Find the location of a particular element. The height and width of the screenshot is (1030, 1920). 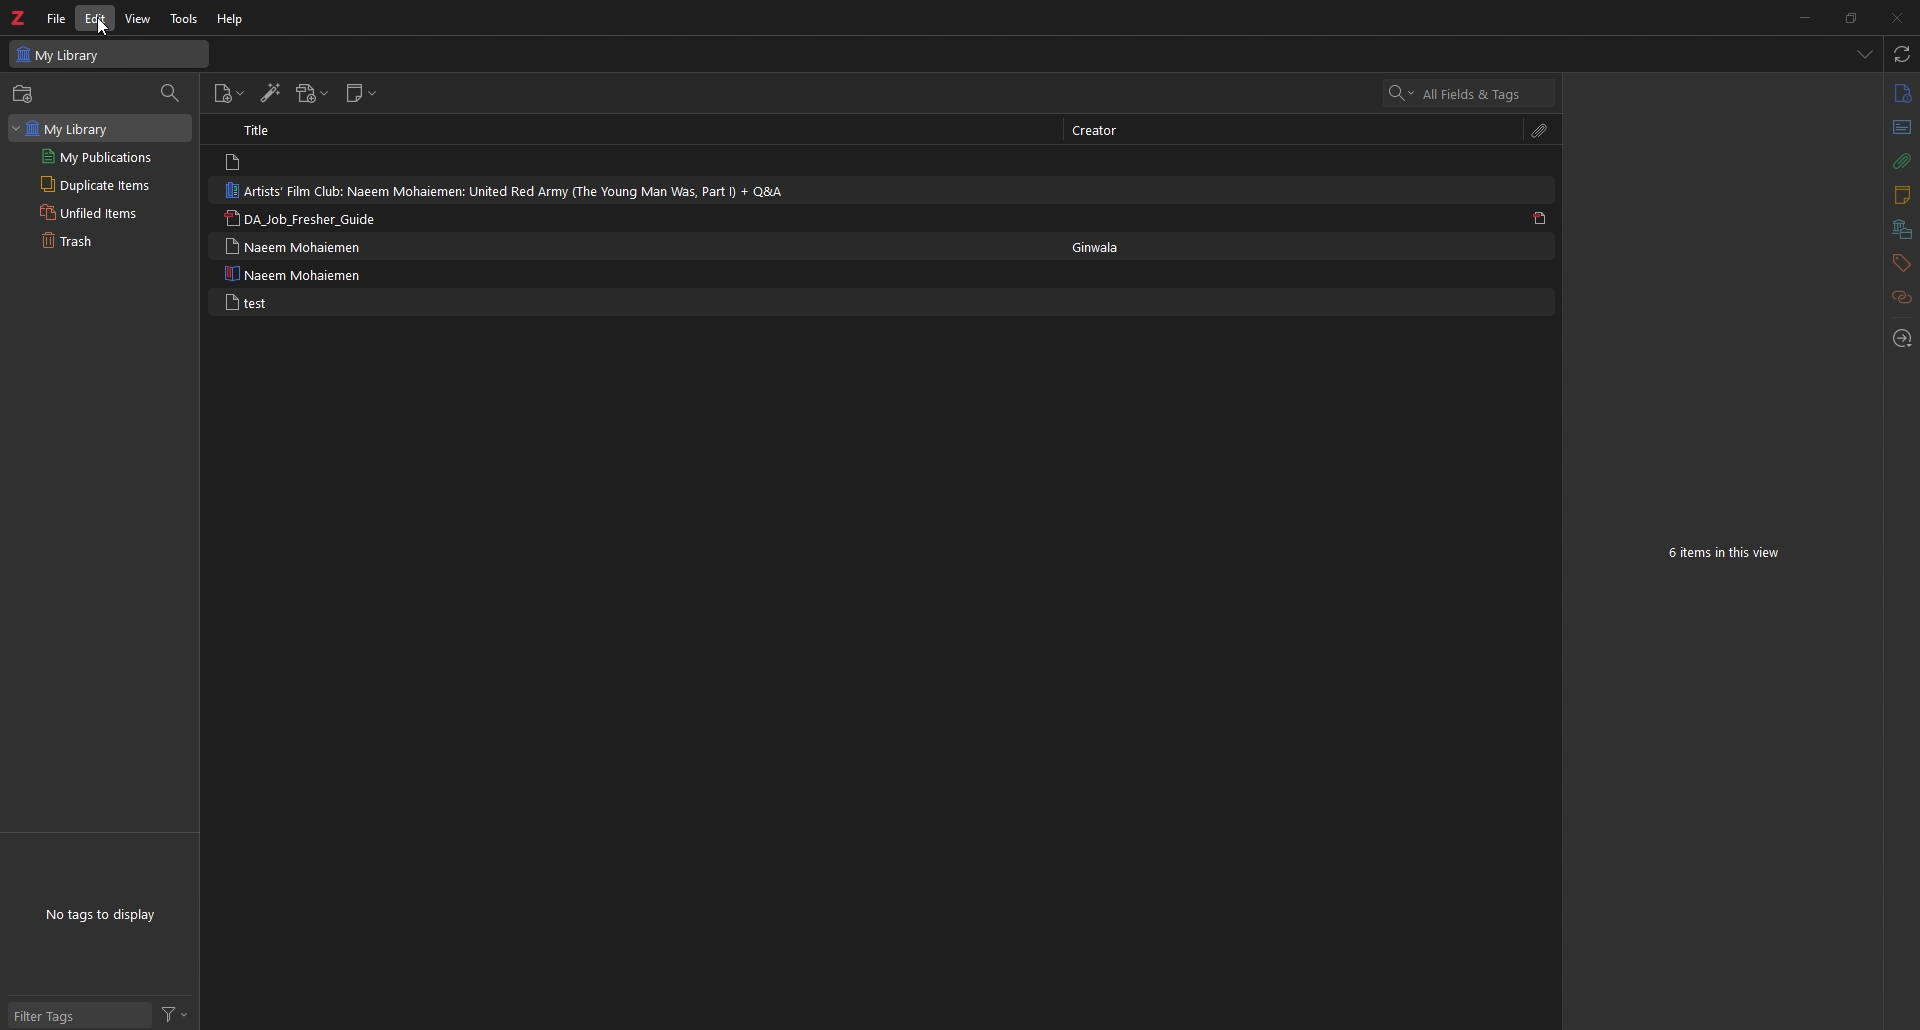

add attachments is located at coordinates (311, 93).